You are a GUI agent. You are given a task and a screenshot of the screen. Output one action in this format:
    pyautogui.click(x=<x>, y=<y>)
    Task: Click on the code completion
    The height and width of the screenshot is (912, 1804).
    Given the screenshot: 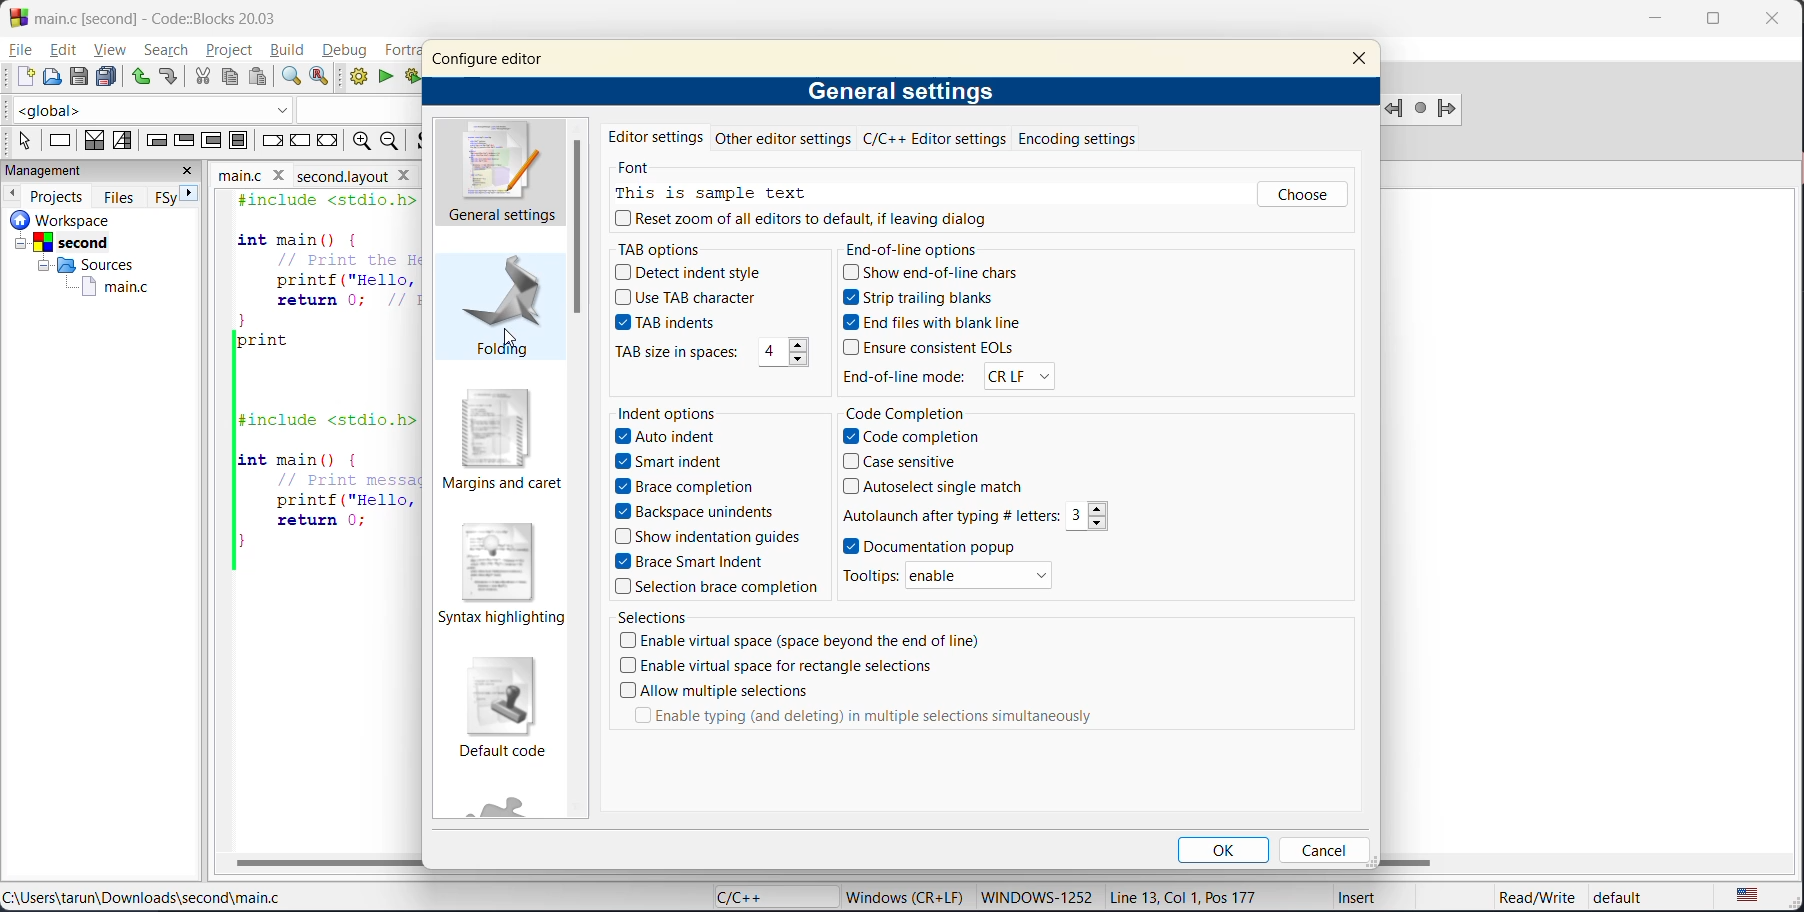 What is the action you would take?
    pyautogui.click(x=992, y=411)
    